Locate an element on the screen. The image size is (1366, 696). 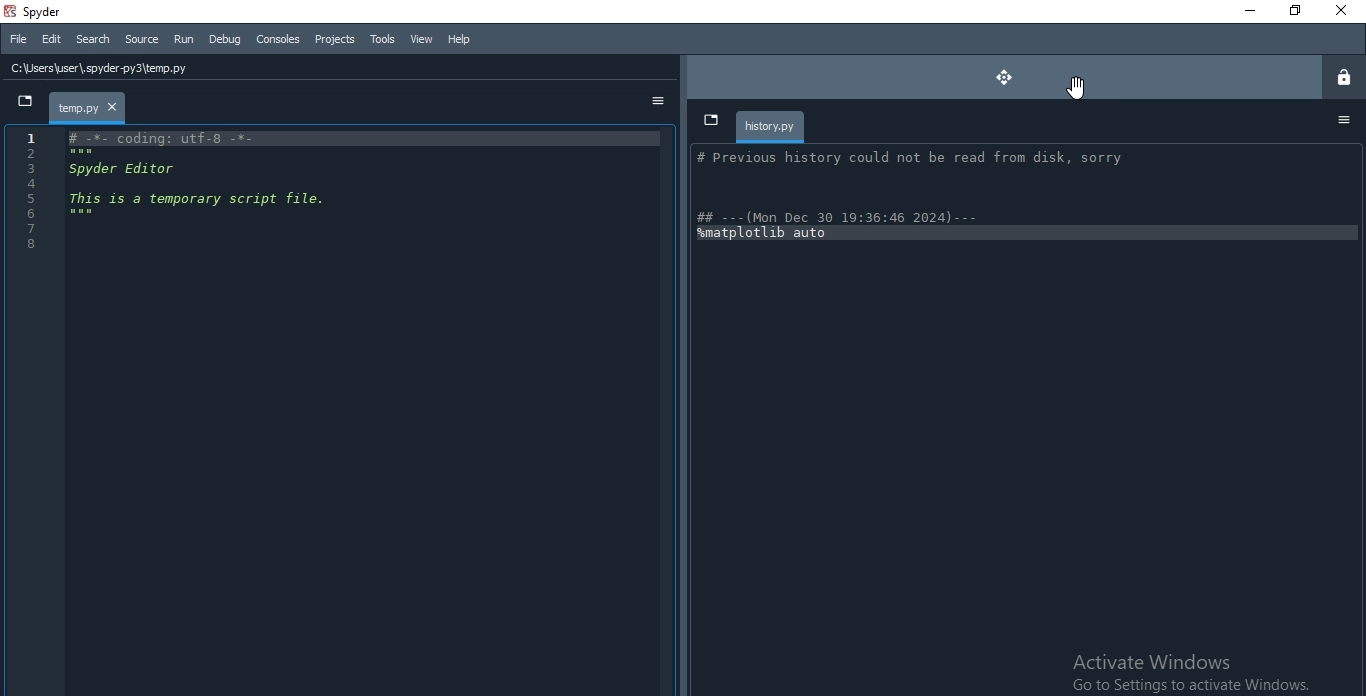
Close is located at coordinates (1345, 12).